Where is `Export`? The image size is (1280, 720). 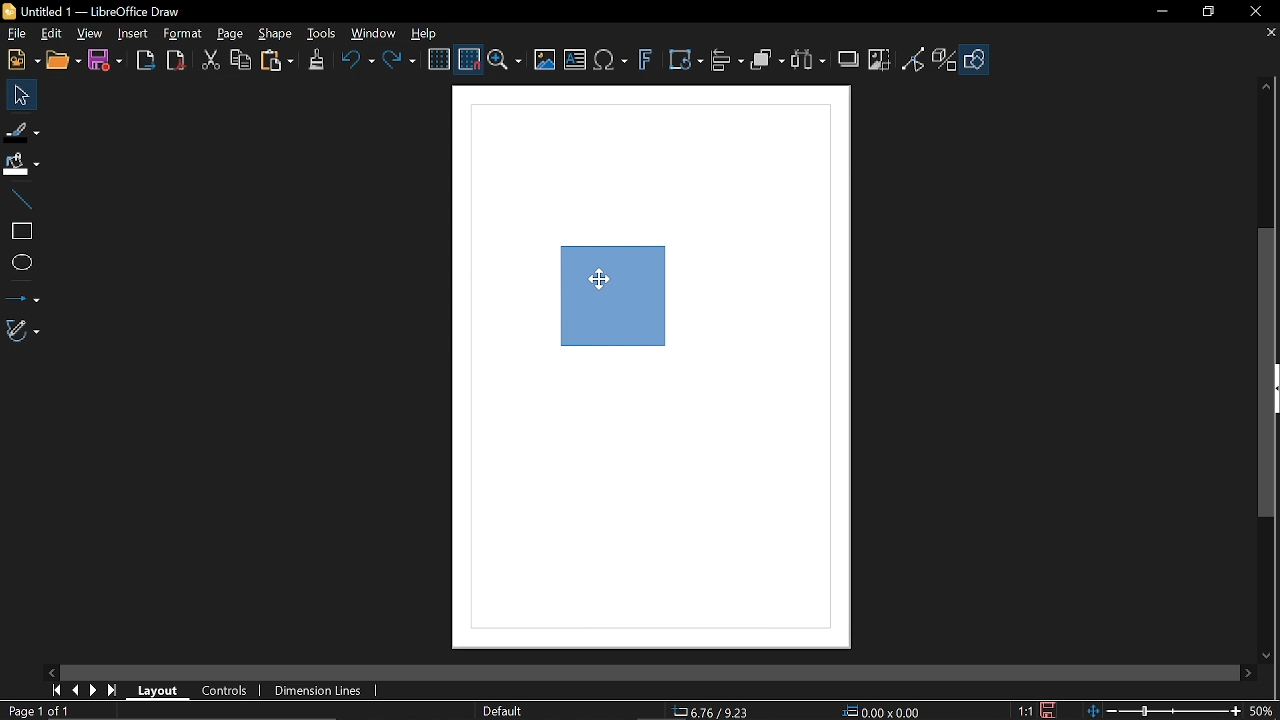
Export is located at coordinates (142, 60).